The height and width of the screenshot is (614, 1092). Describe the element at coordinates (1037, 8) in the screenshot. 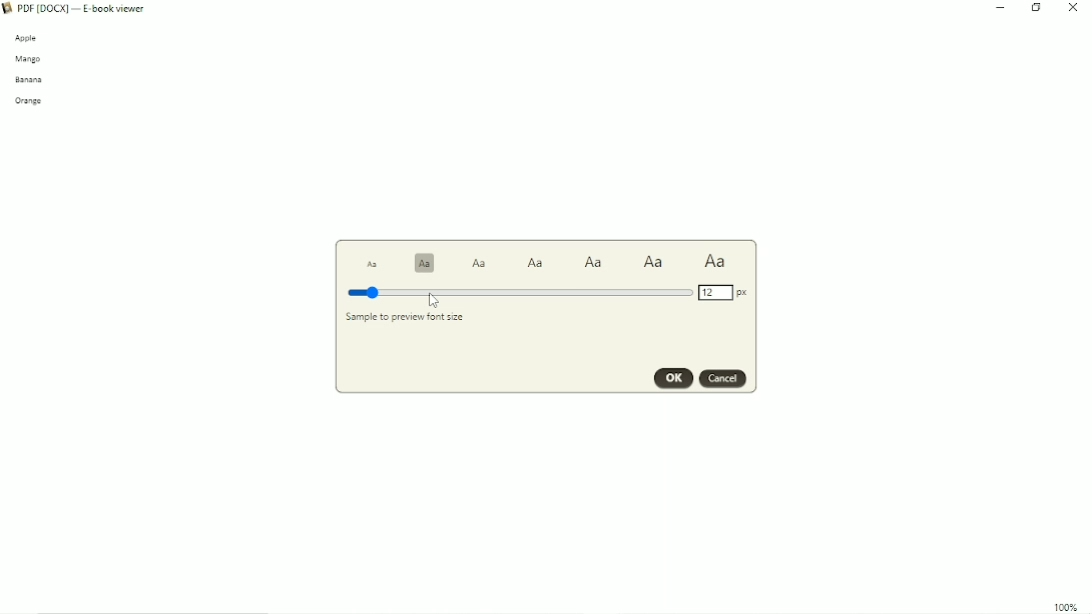

I see `Restore down` at that location.